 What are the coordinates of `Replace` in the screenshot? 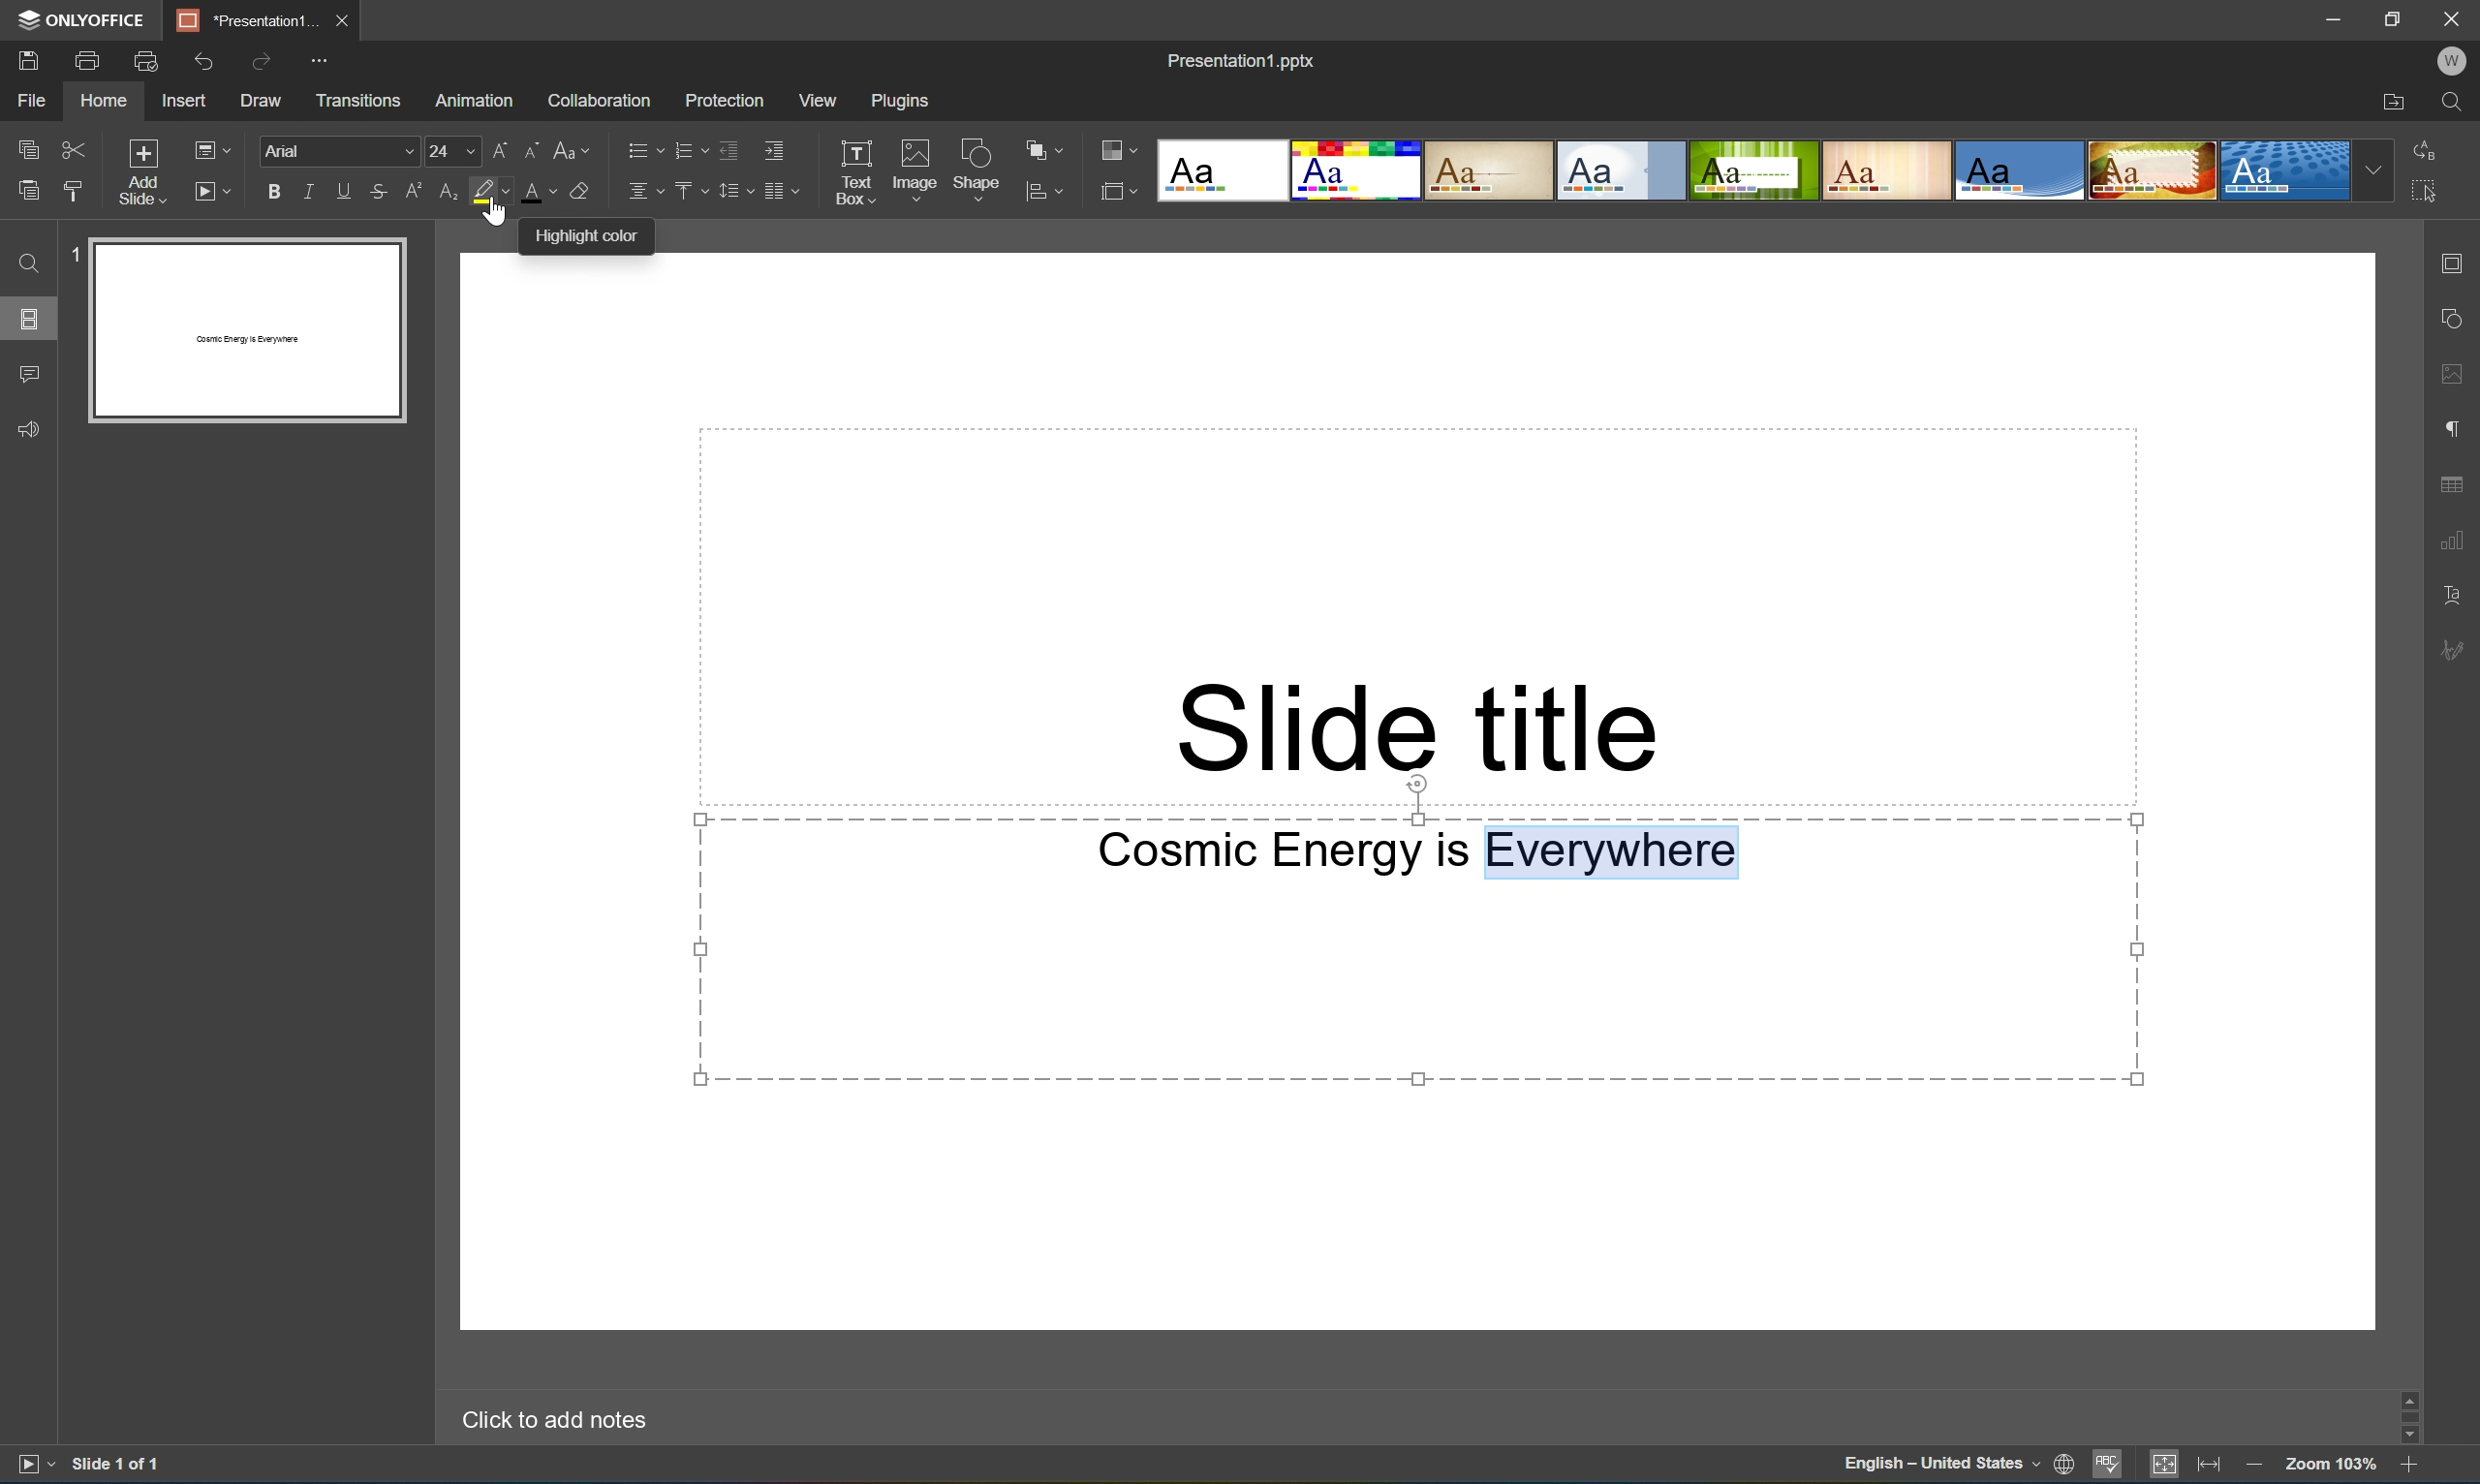 It's located at (2426, 149).